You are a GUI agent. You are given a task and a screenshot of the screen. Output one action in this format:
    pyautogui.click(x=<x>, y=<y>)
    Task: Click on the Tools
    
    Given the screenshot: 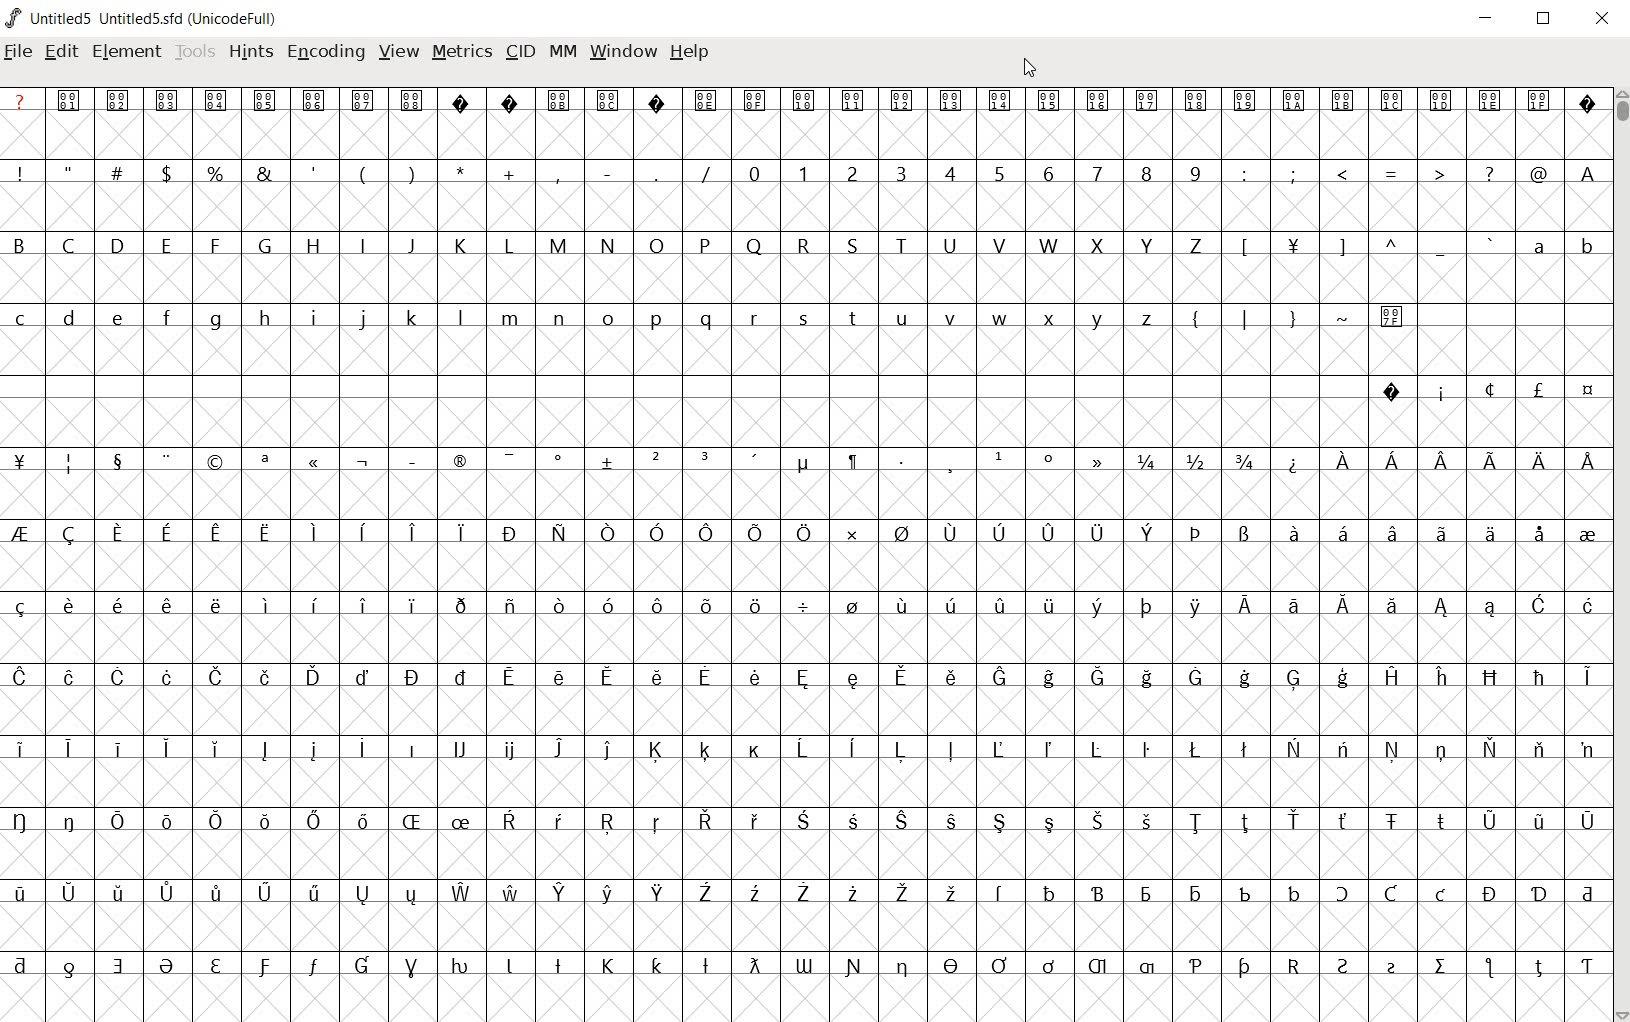 What is the action you would take?
    pyautogui.click(x=195, y=53)
    